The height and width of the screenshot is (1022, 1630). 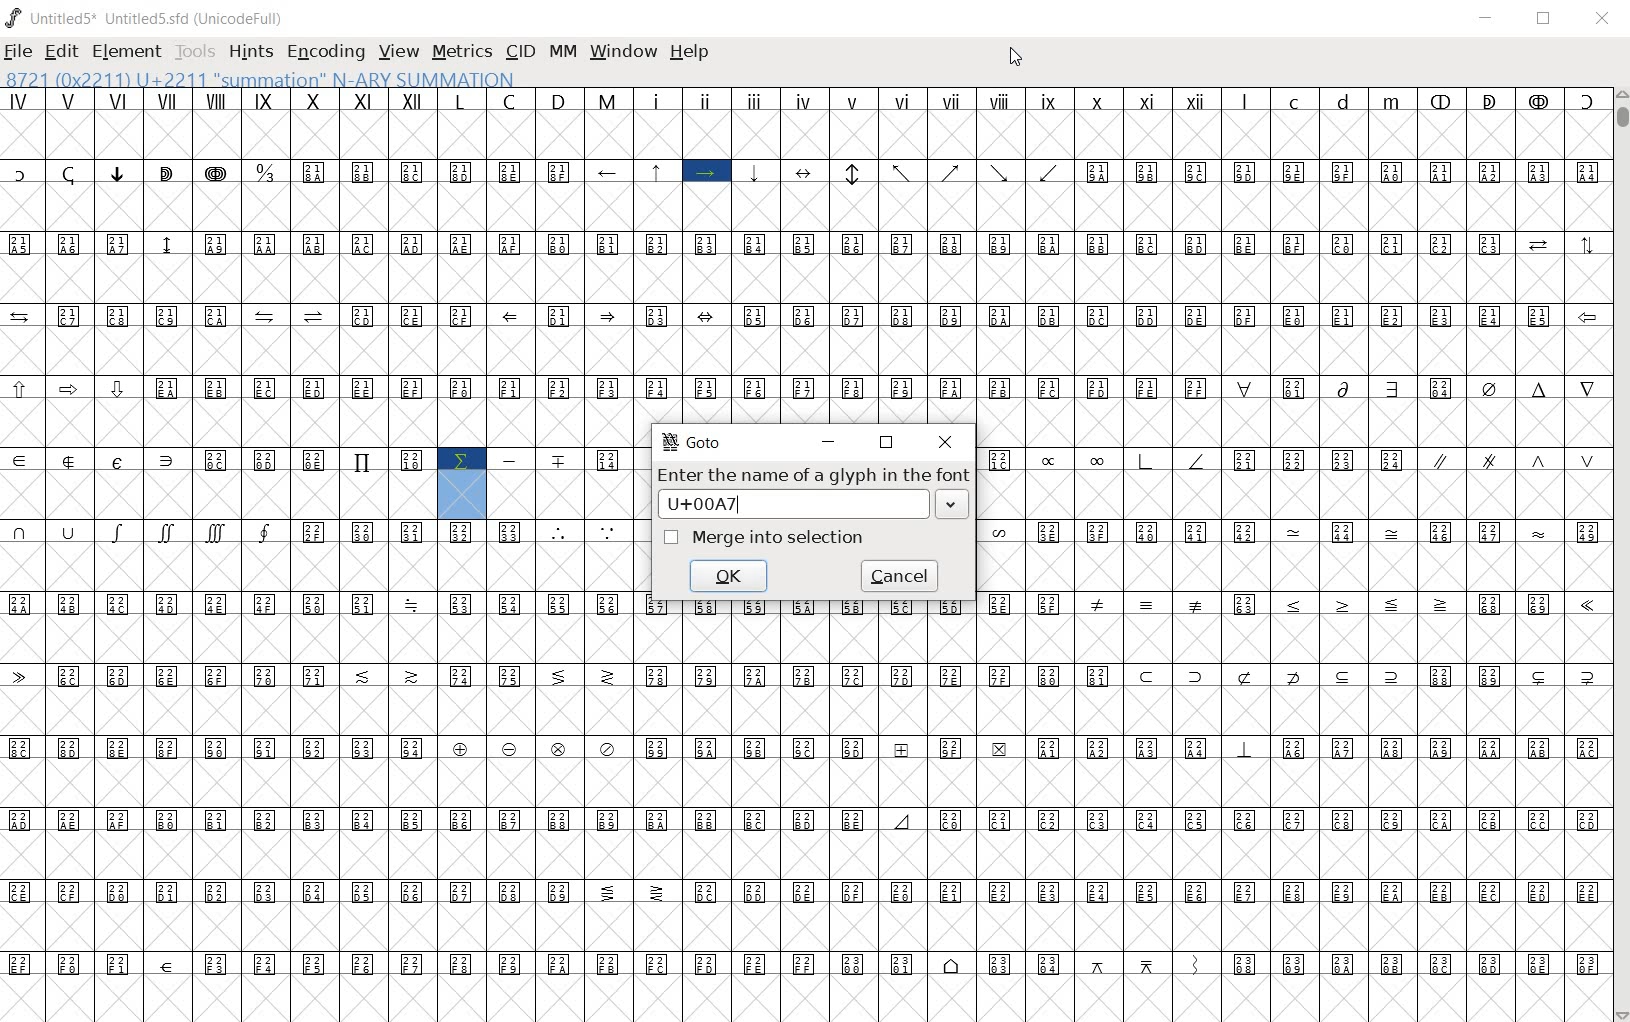 I want to click on special symbols, so click(x=810, y=242).